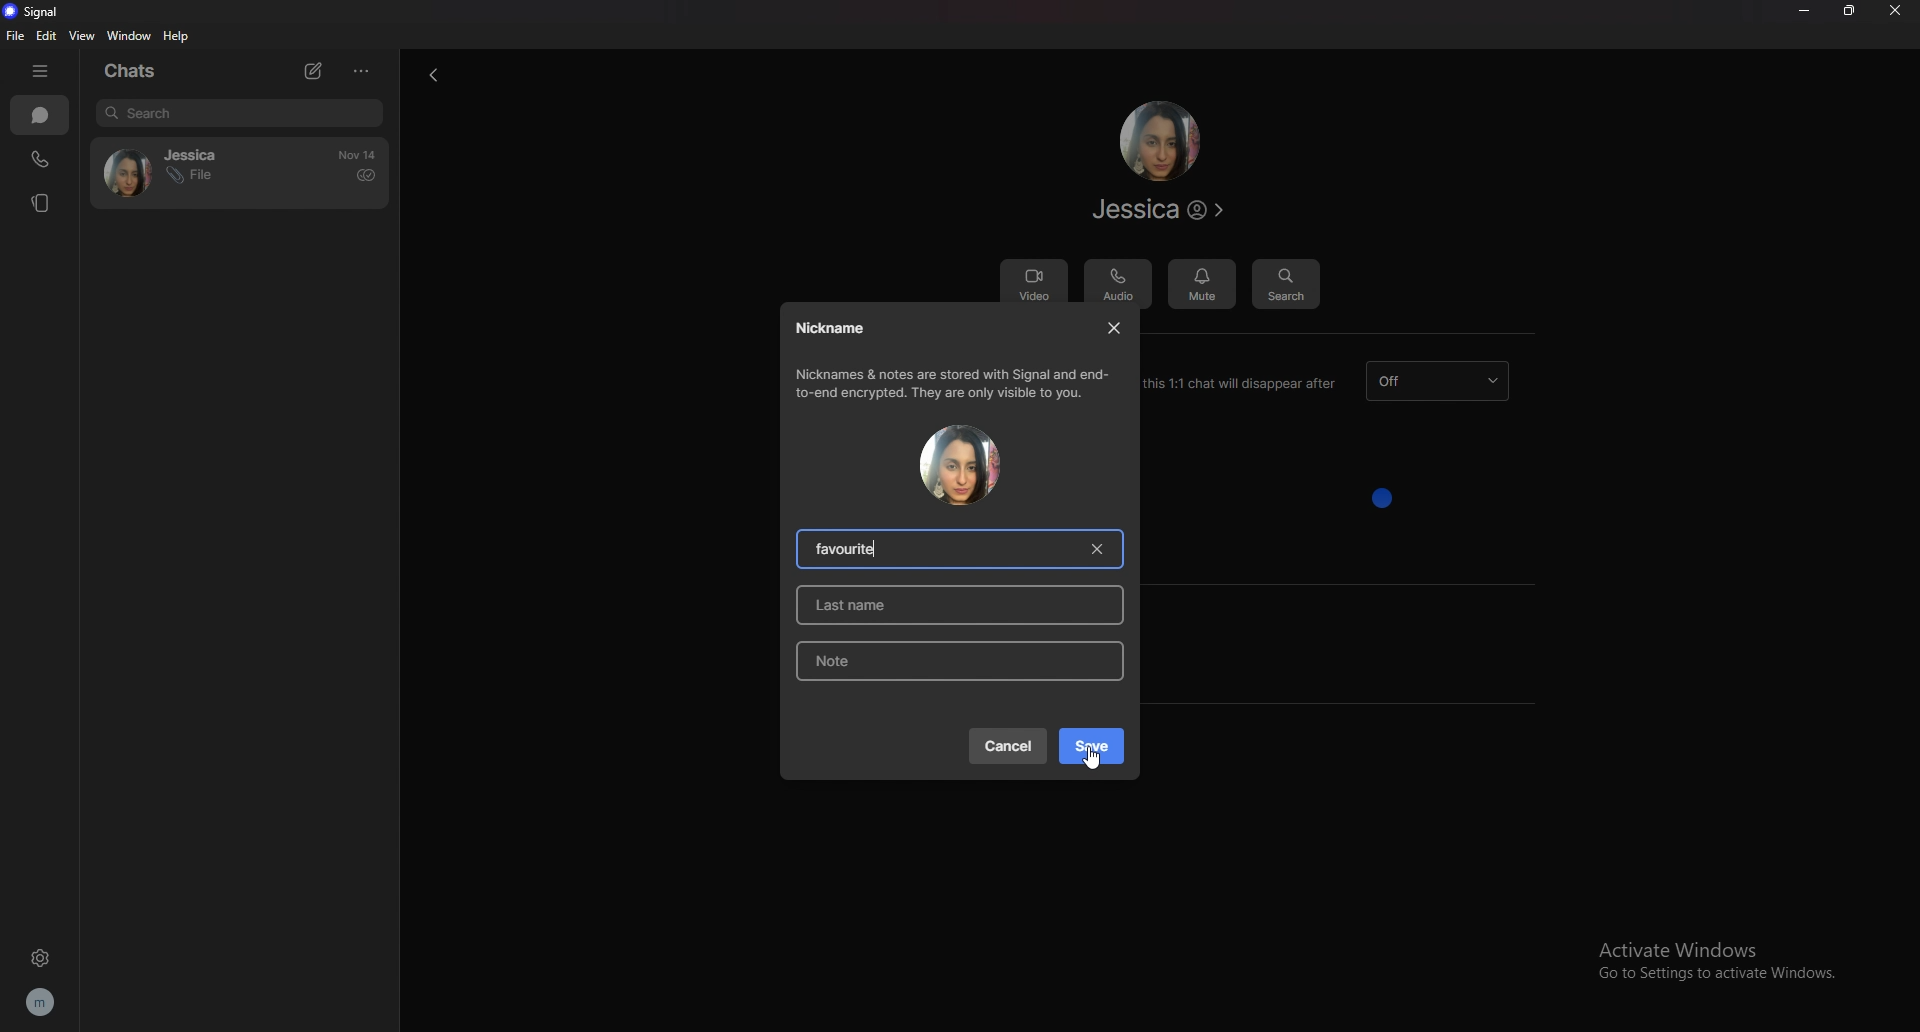  Describe the element at coordinates (1094, 549) in the screenshot. I see `clear input` at that location.